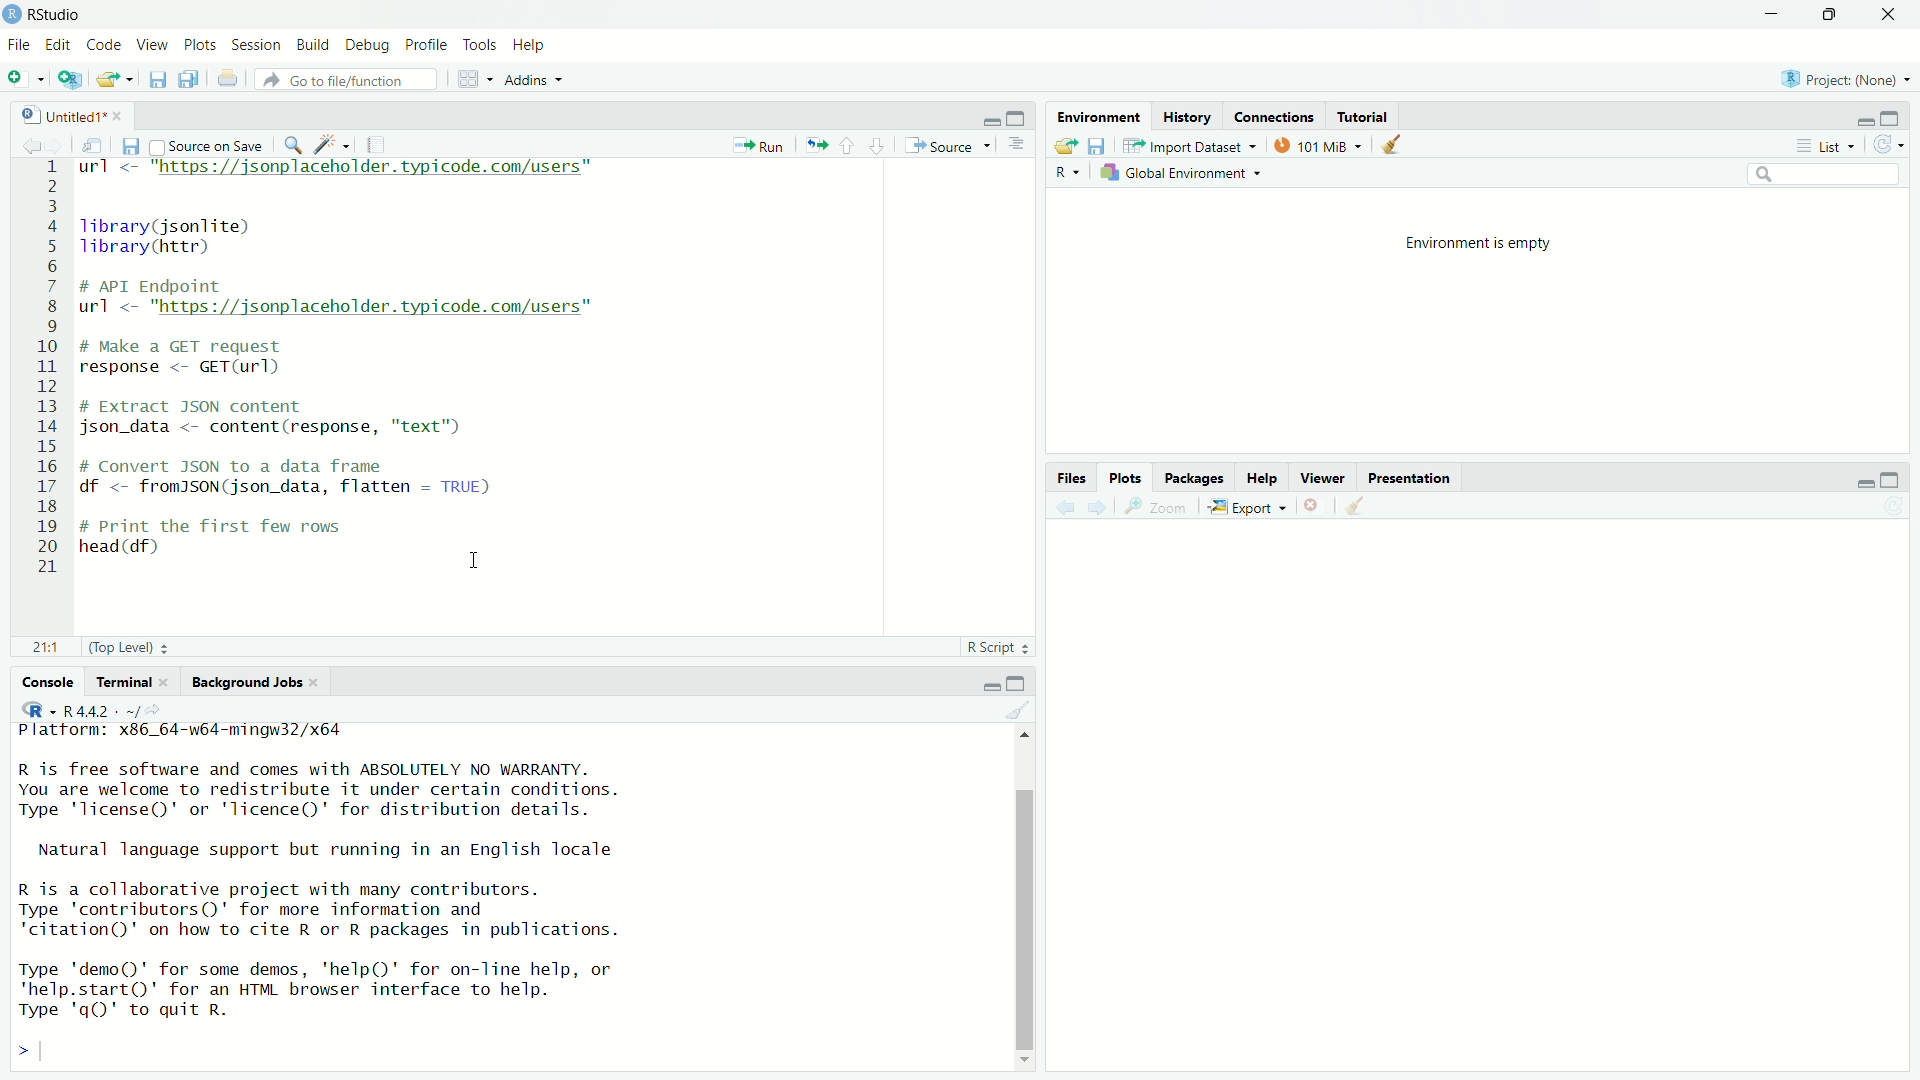 Image resolution: width=1920 pixels, height=1080 pixels. I want to click on Save, so click(156, 77).